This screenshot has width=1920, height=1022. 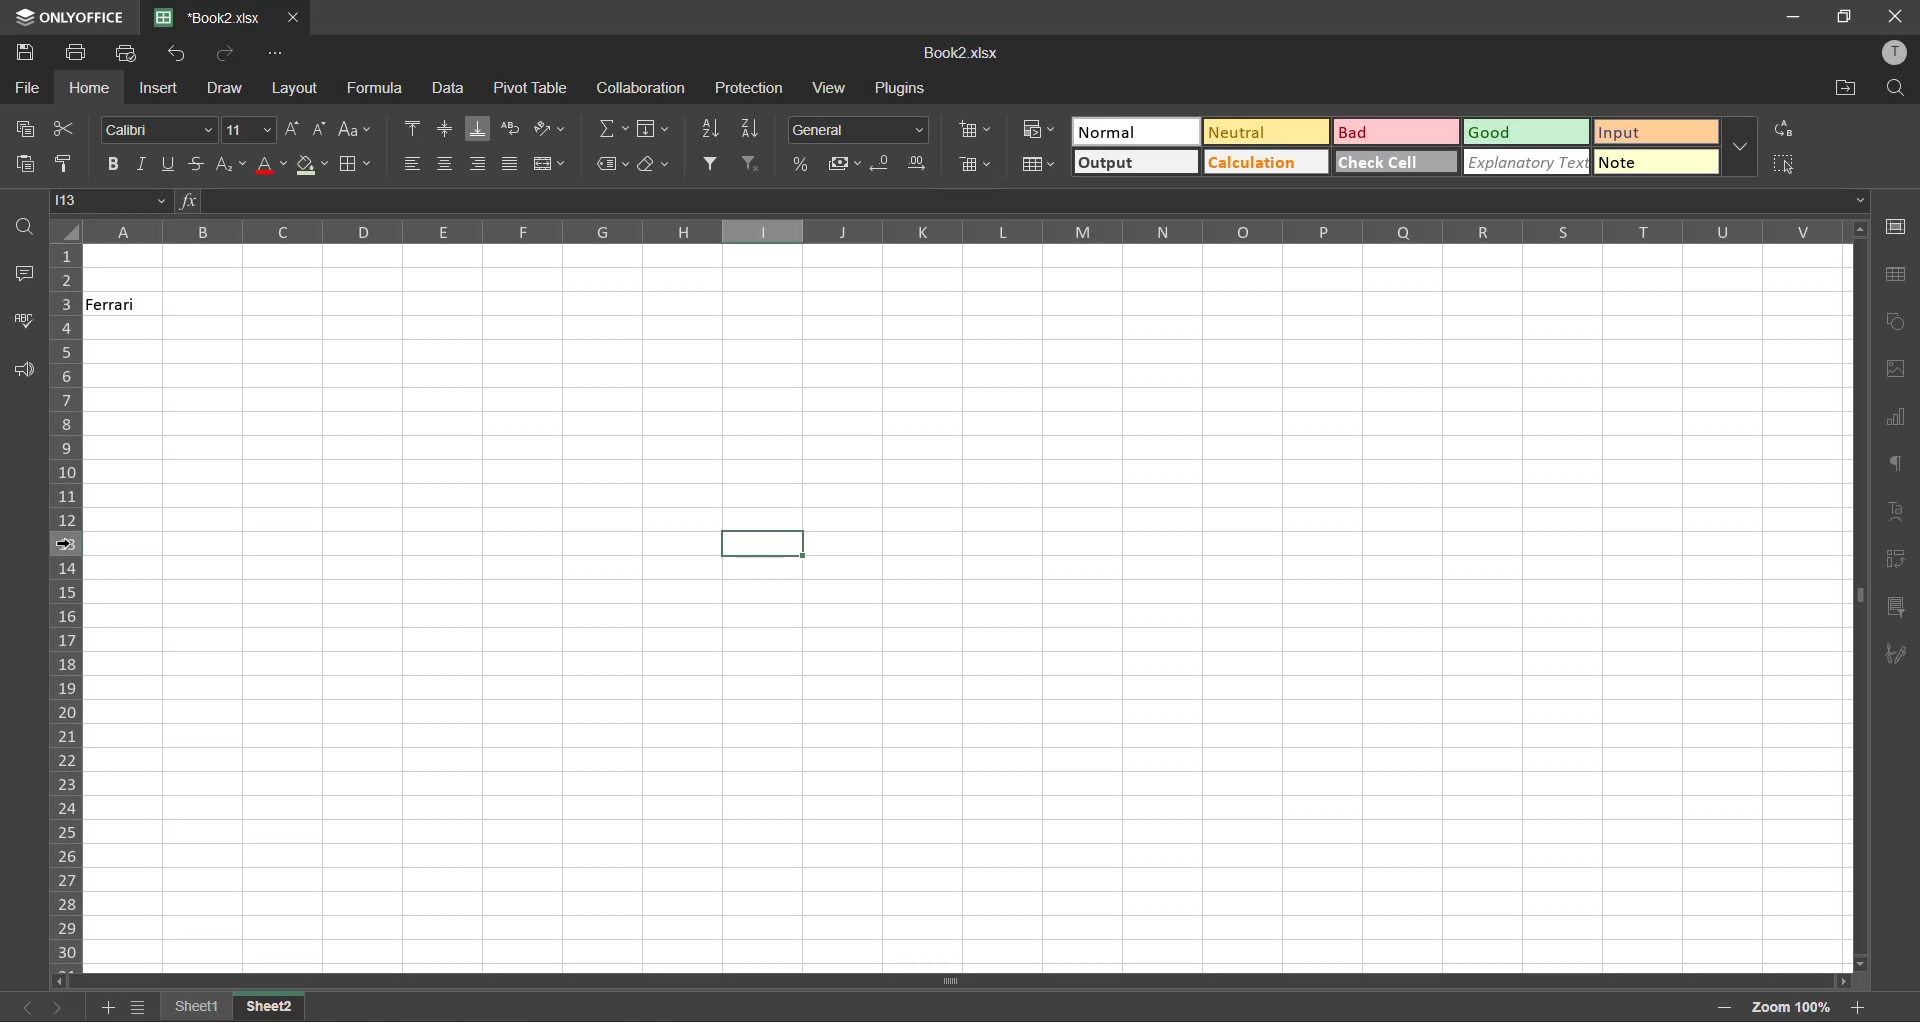 What do you see at coordinates (753, 166) in the screenshot?
I see `clear filter` at bounding box center [753, 166].